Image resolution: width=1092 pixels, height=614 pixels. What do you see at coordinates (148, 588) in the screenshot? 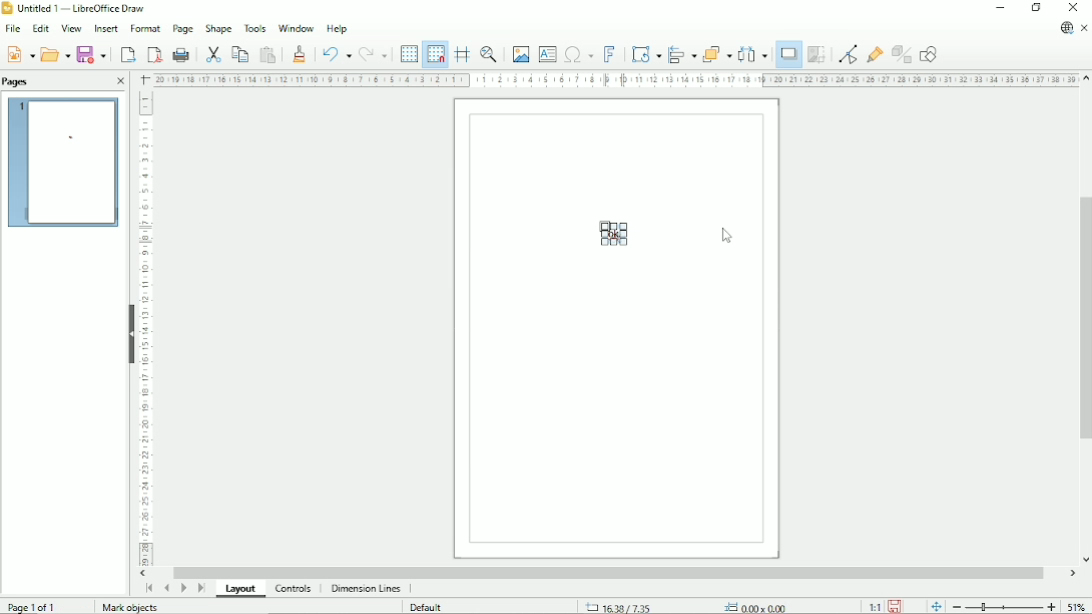
I see `Scroll to first page` at bounding box center [148, 588].